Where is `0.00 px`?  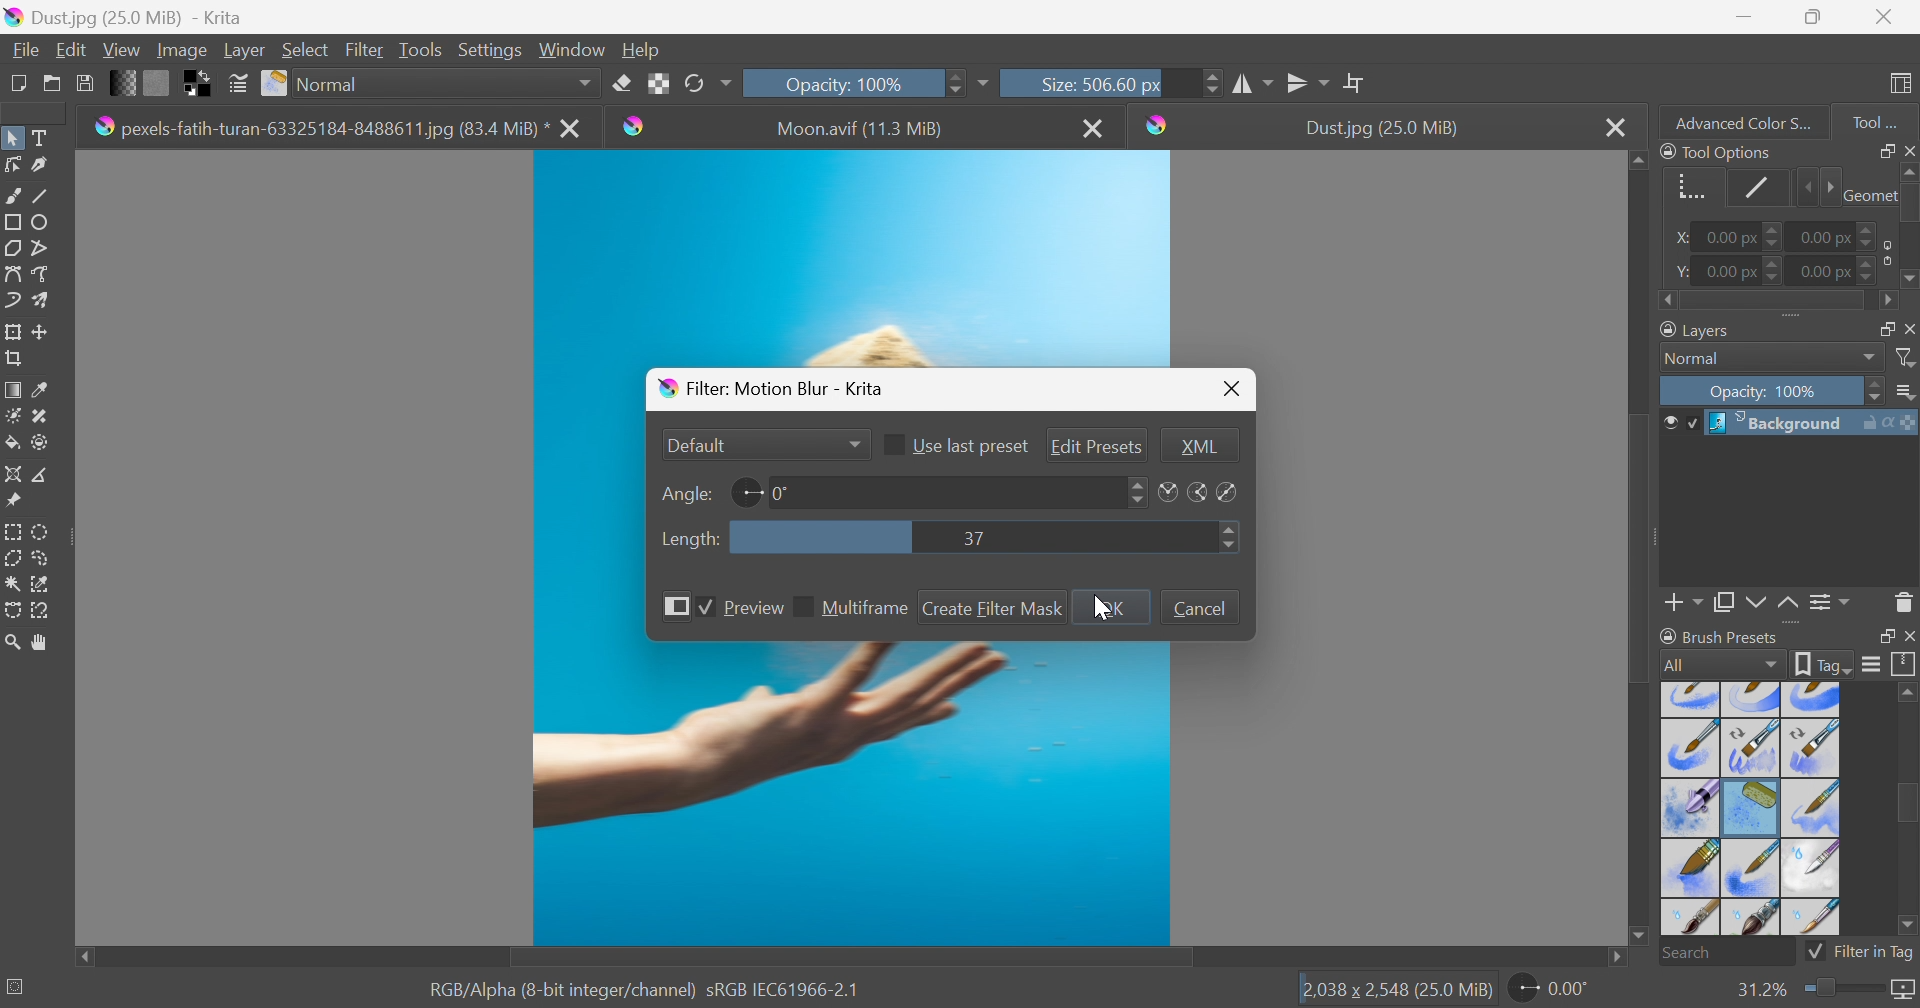 0.00 px is located at coordinates (1823, 272).